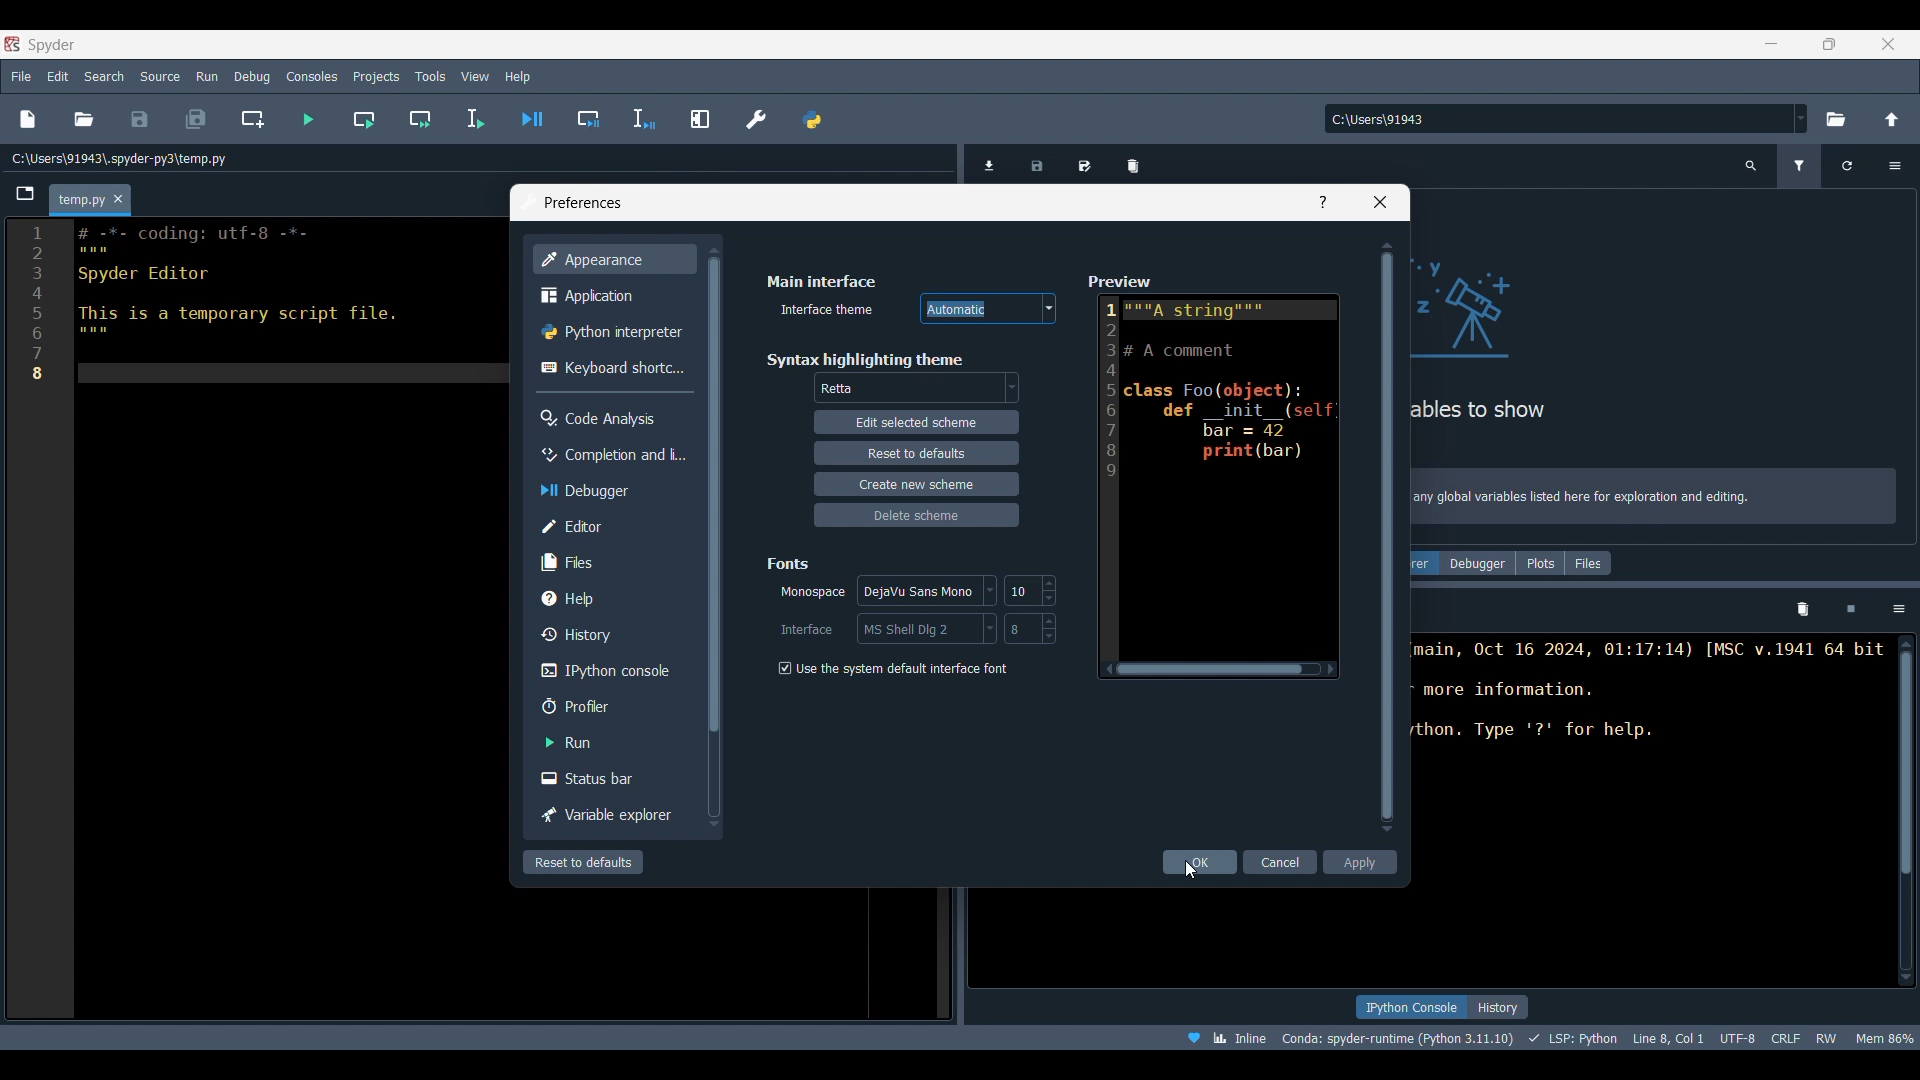 Image resolution: width=1920 pixels, height=1080 pixels. I want to click on Remove all variables, so click(1133, 162).